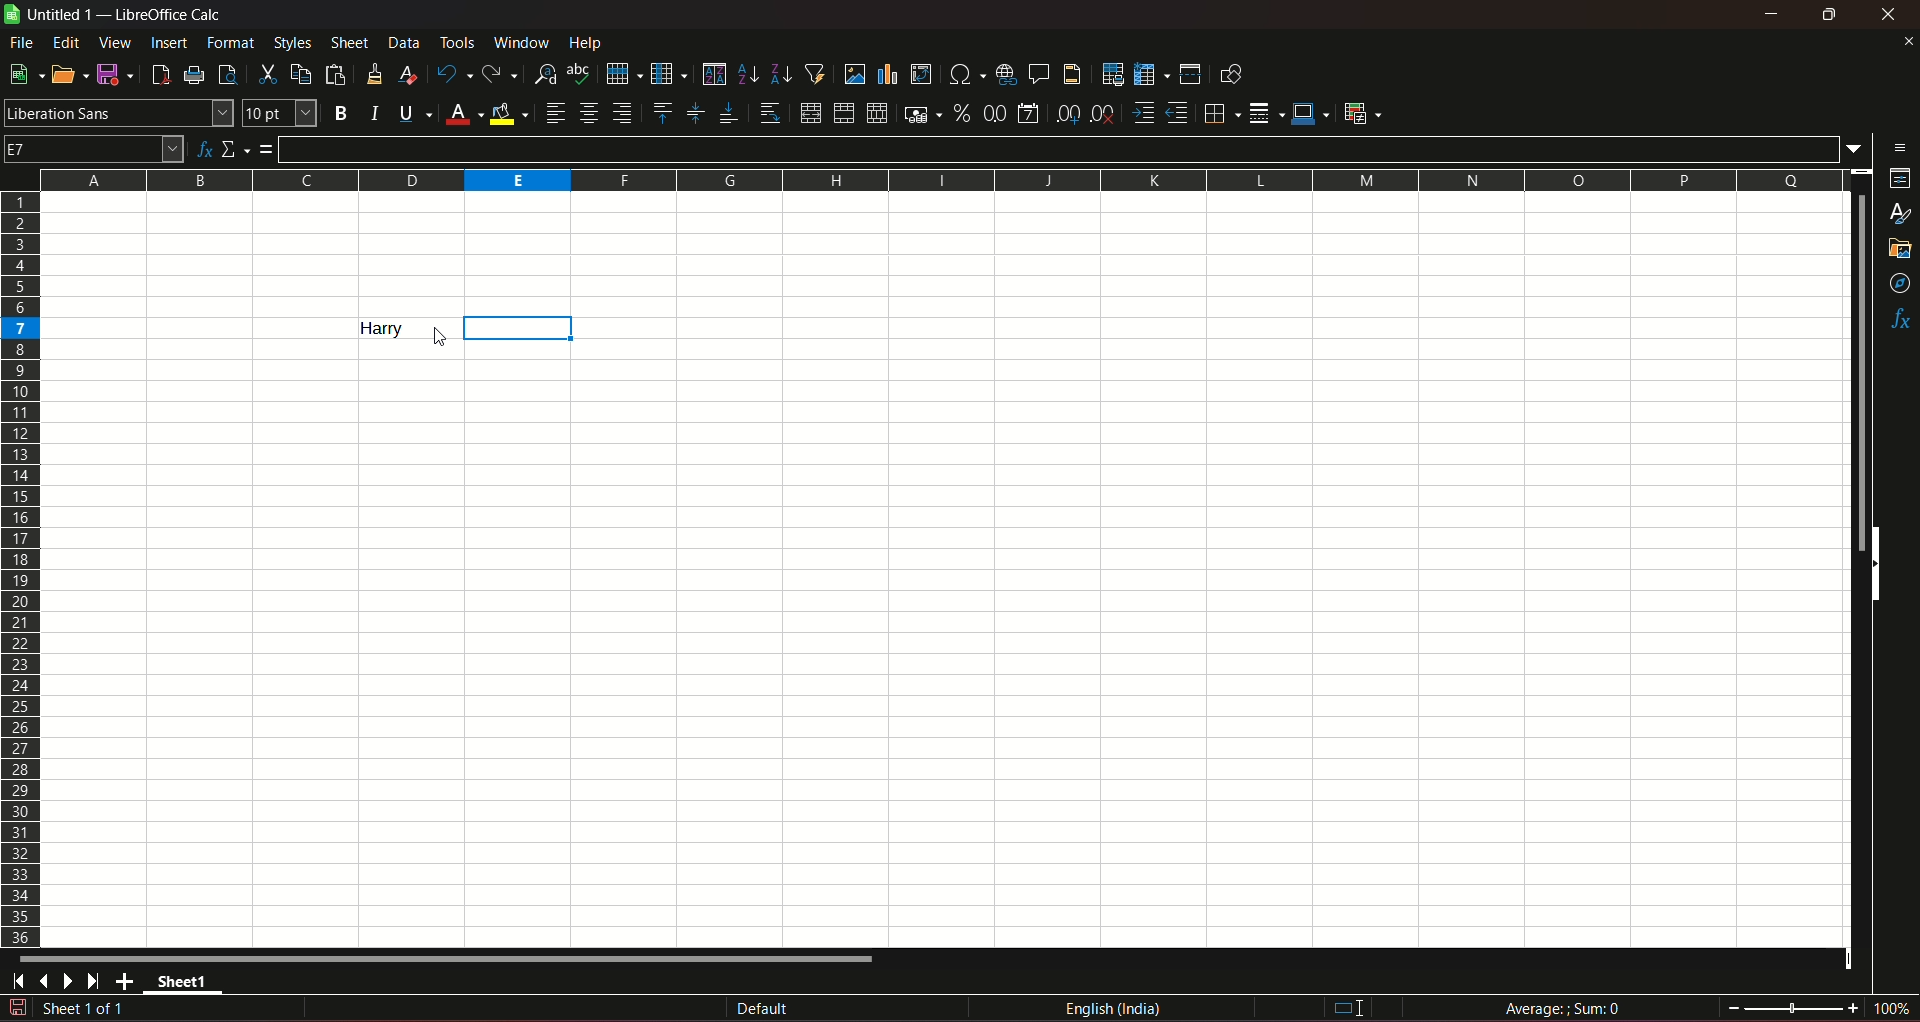 The width and height of the screenshot is (1920, 1022). What do you see at coordinates (1898, 249) in the screenshot?
I see `gallery` at bounding box center [1898, 249].